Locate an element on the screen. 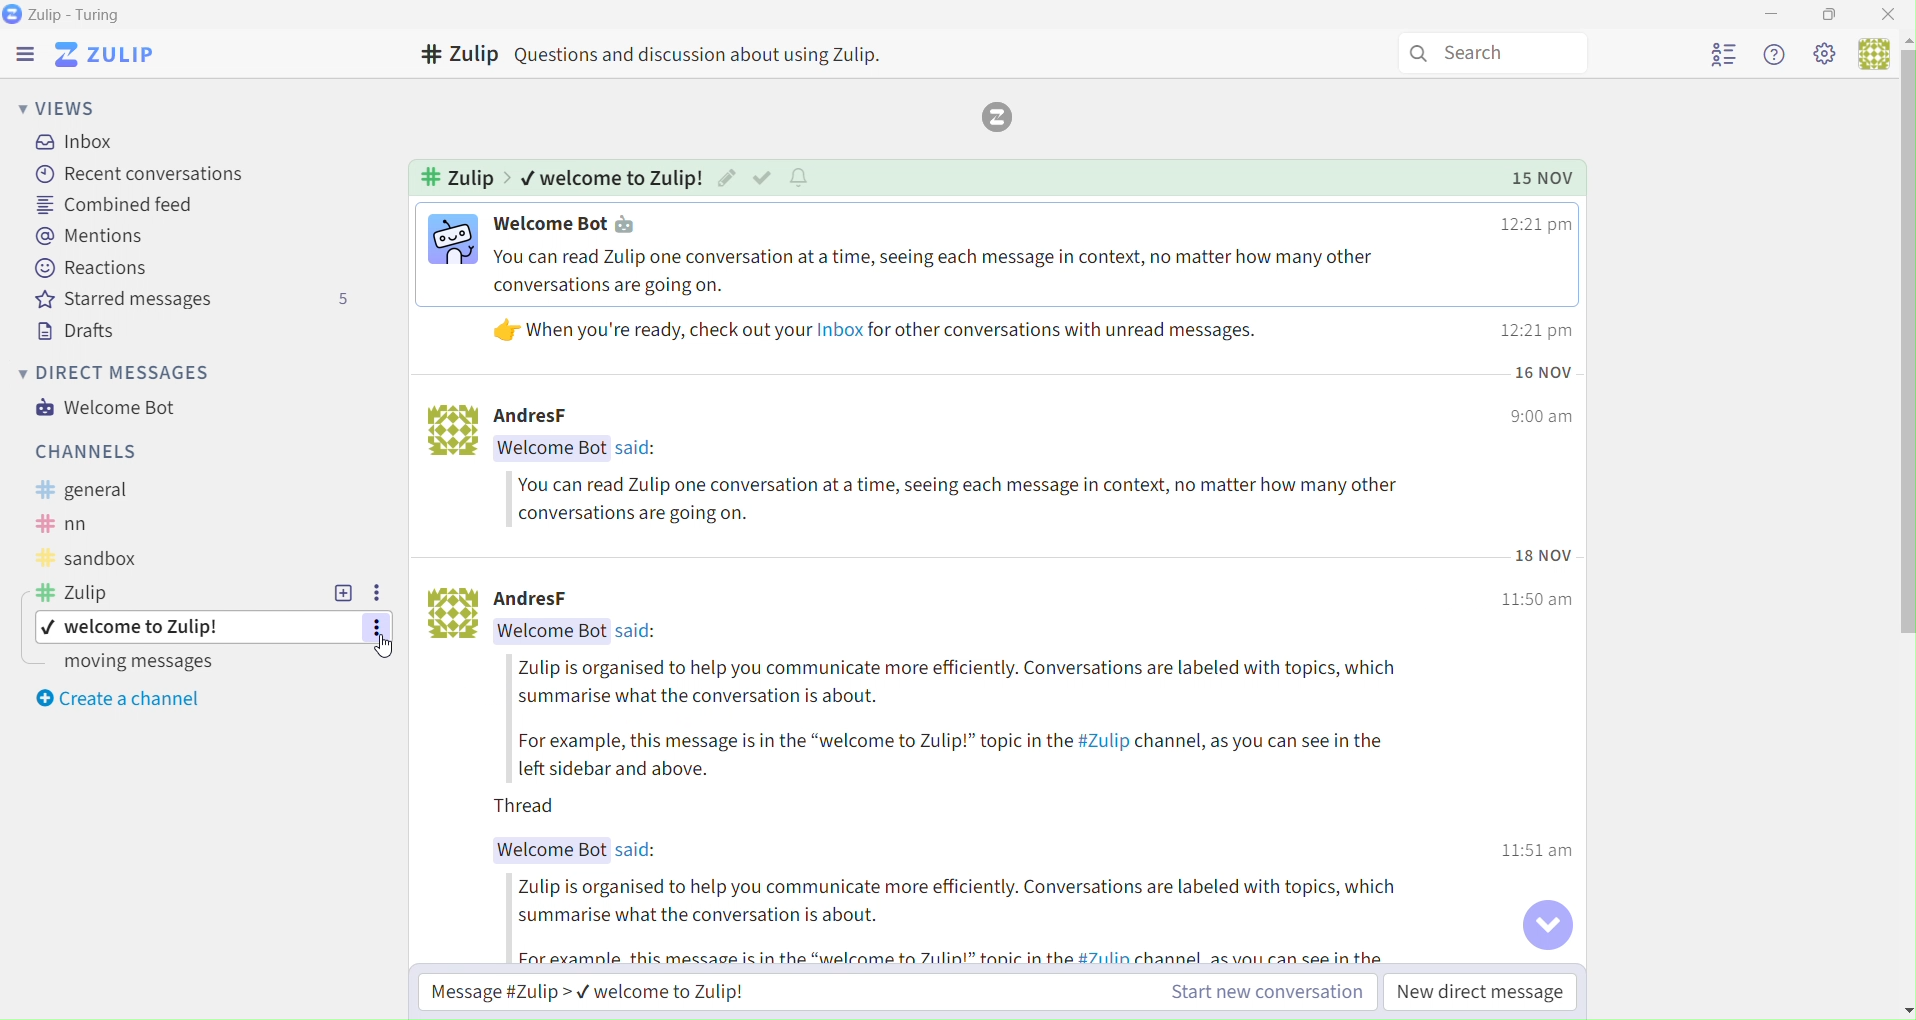 The image size is (1916, 1020). Settings is located at coordinates (374, 594).